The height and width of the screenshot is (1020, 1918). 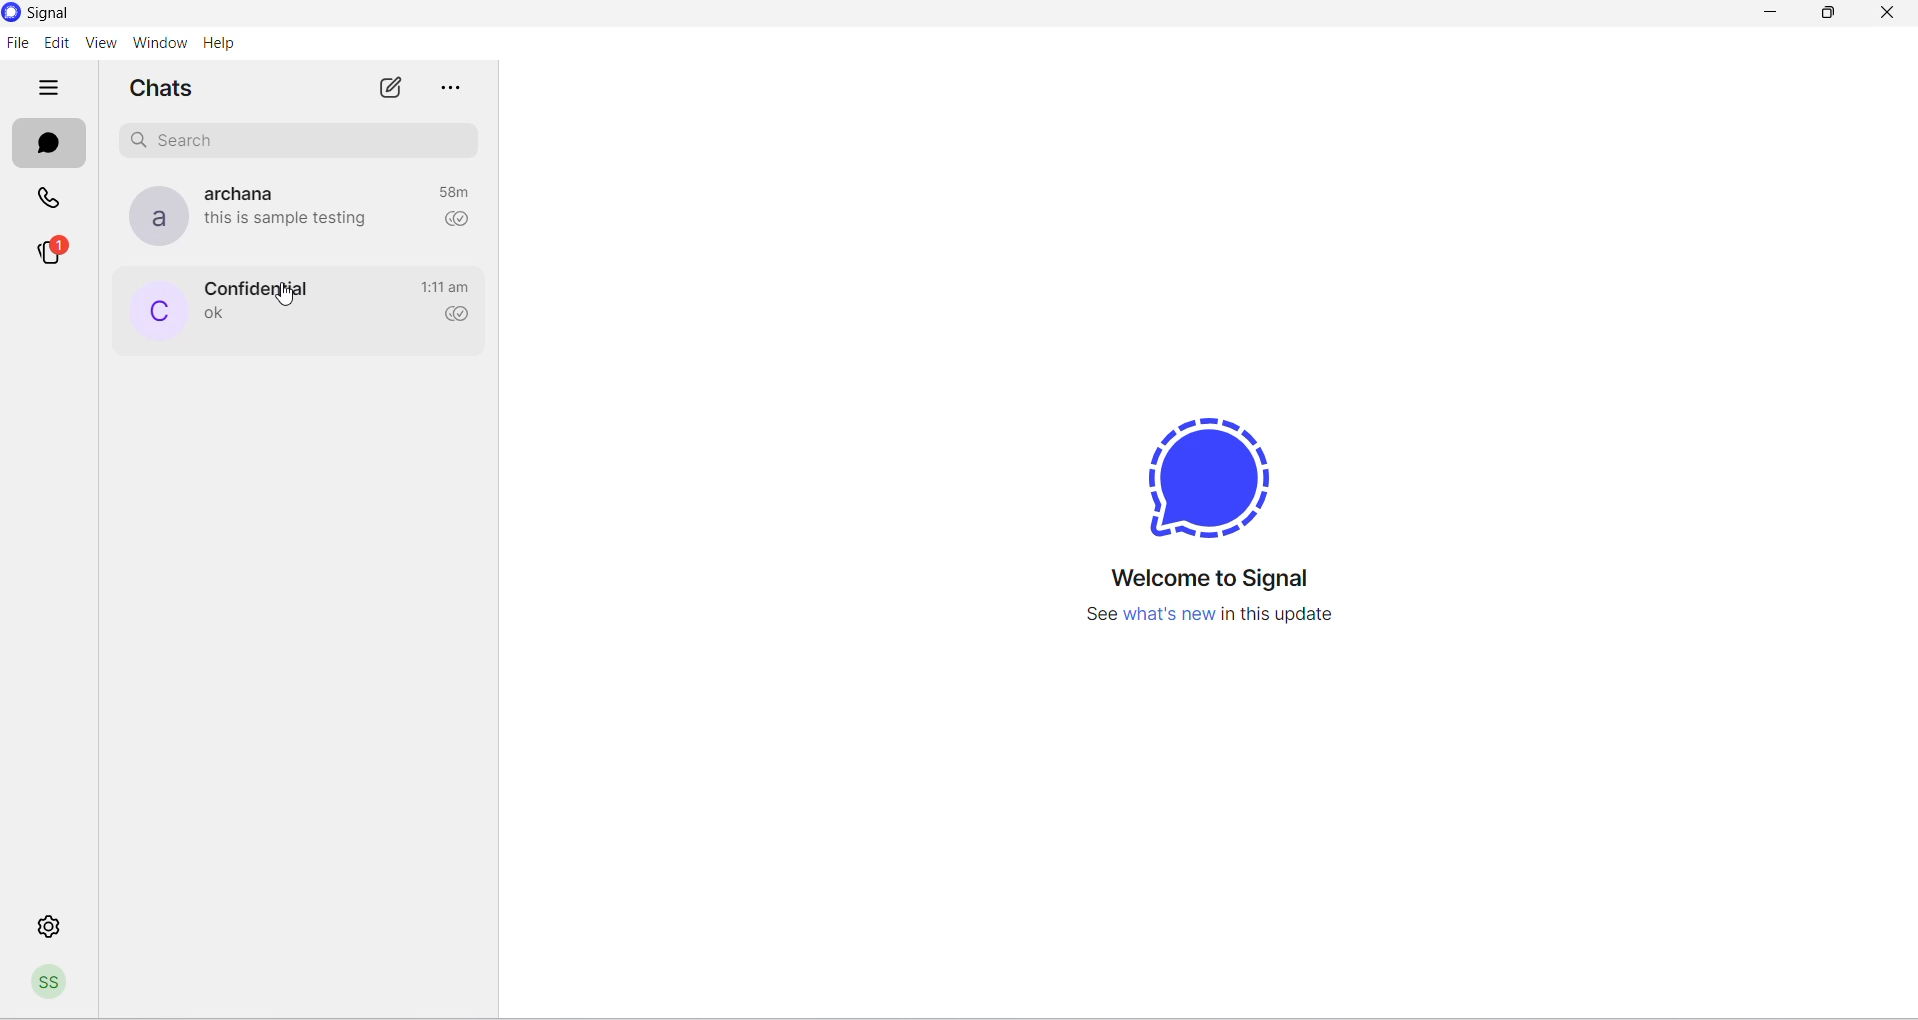 I want to click on profile picture, so click(x=155, y=310).